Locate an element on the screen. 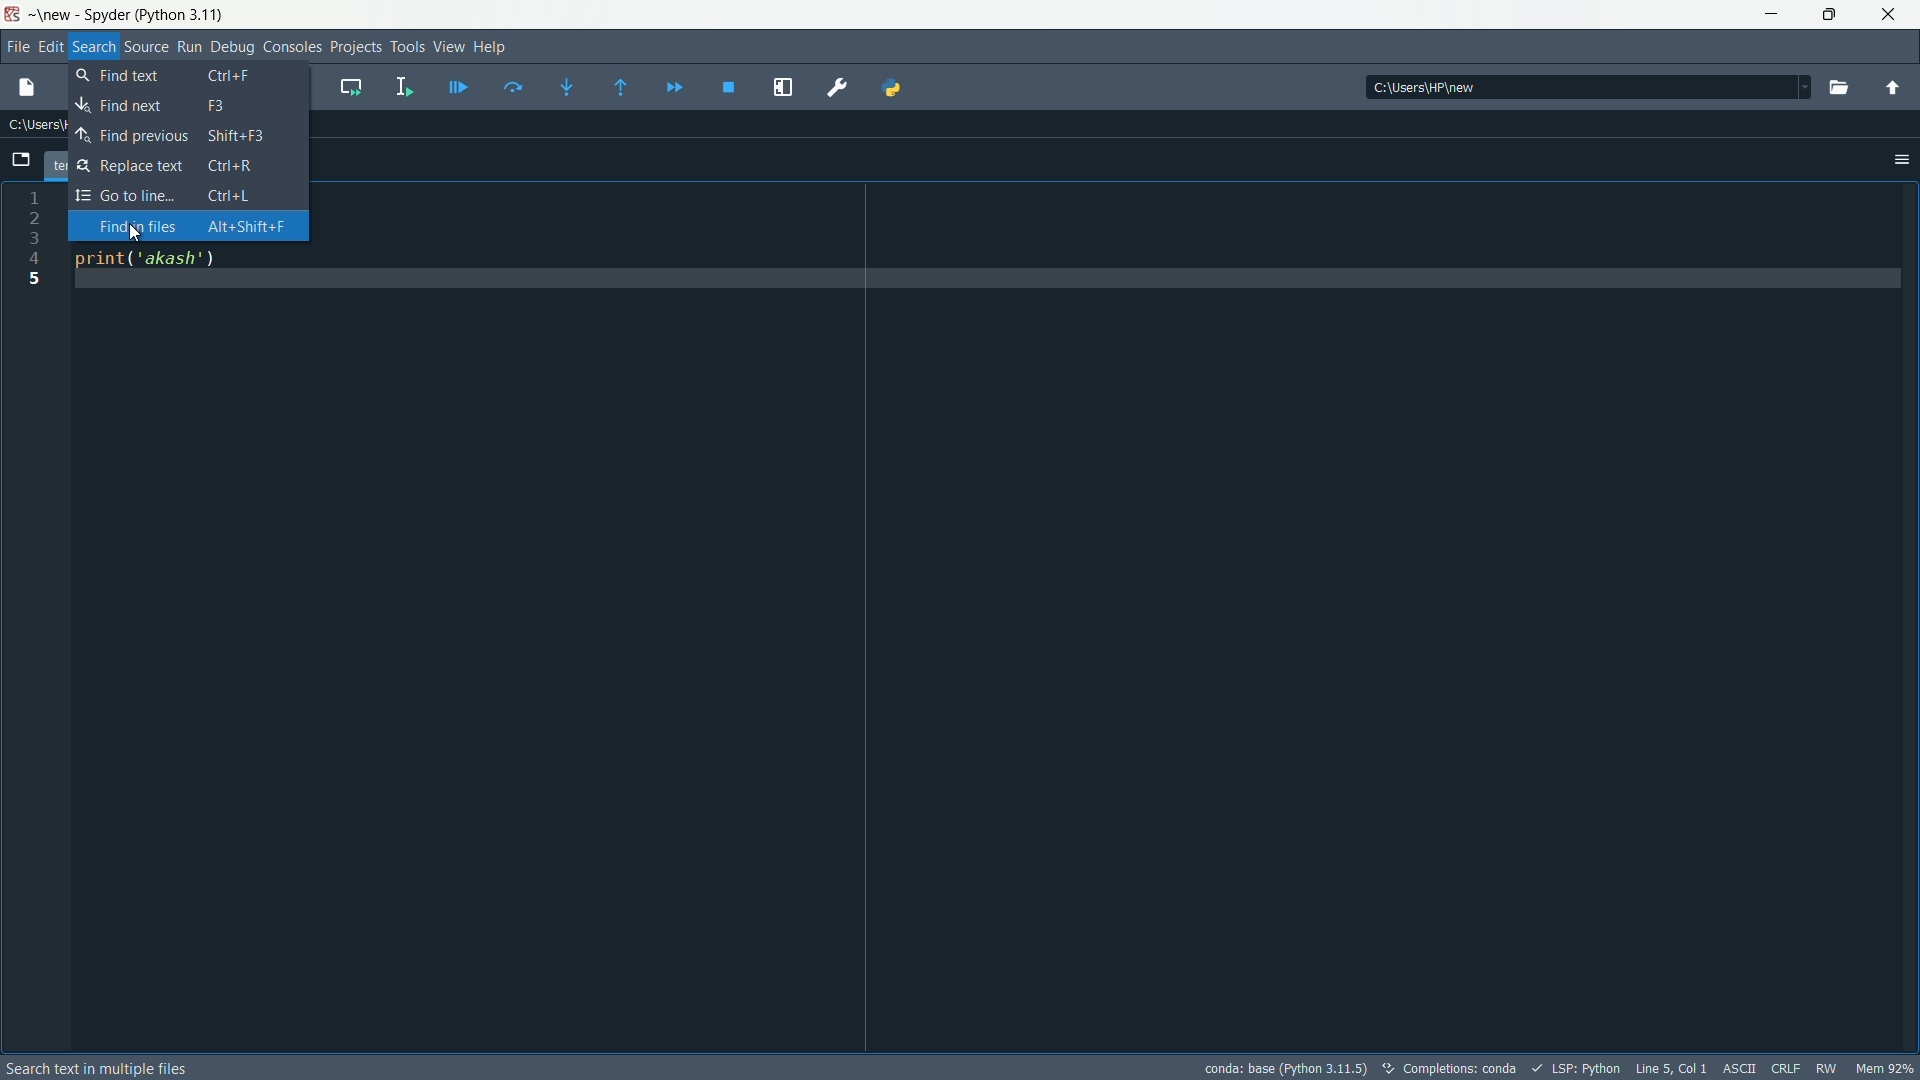 The width and height of the screenshot is (1920, 1080). Project Menu is located at coordinates (352, 46).